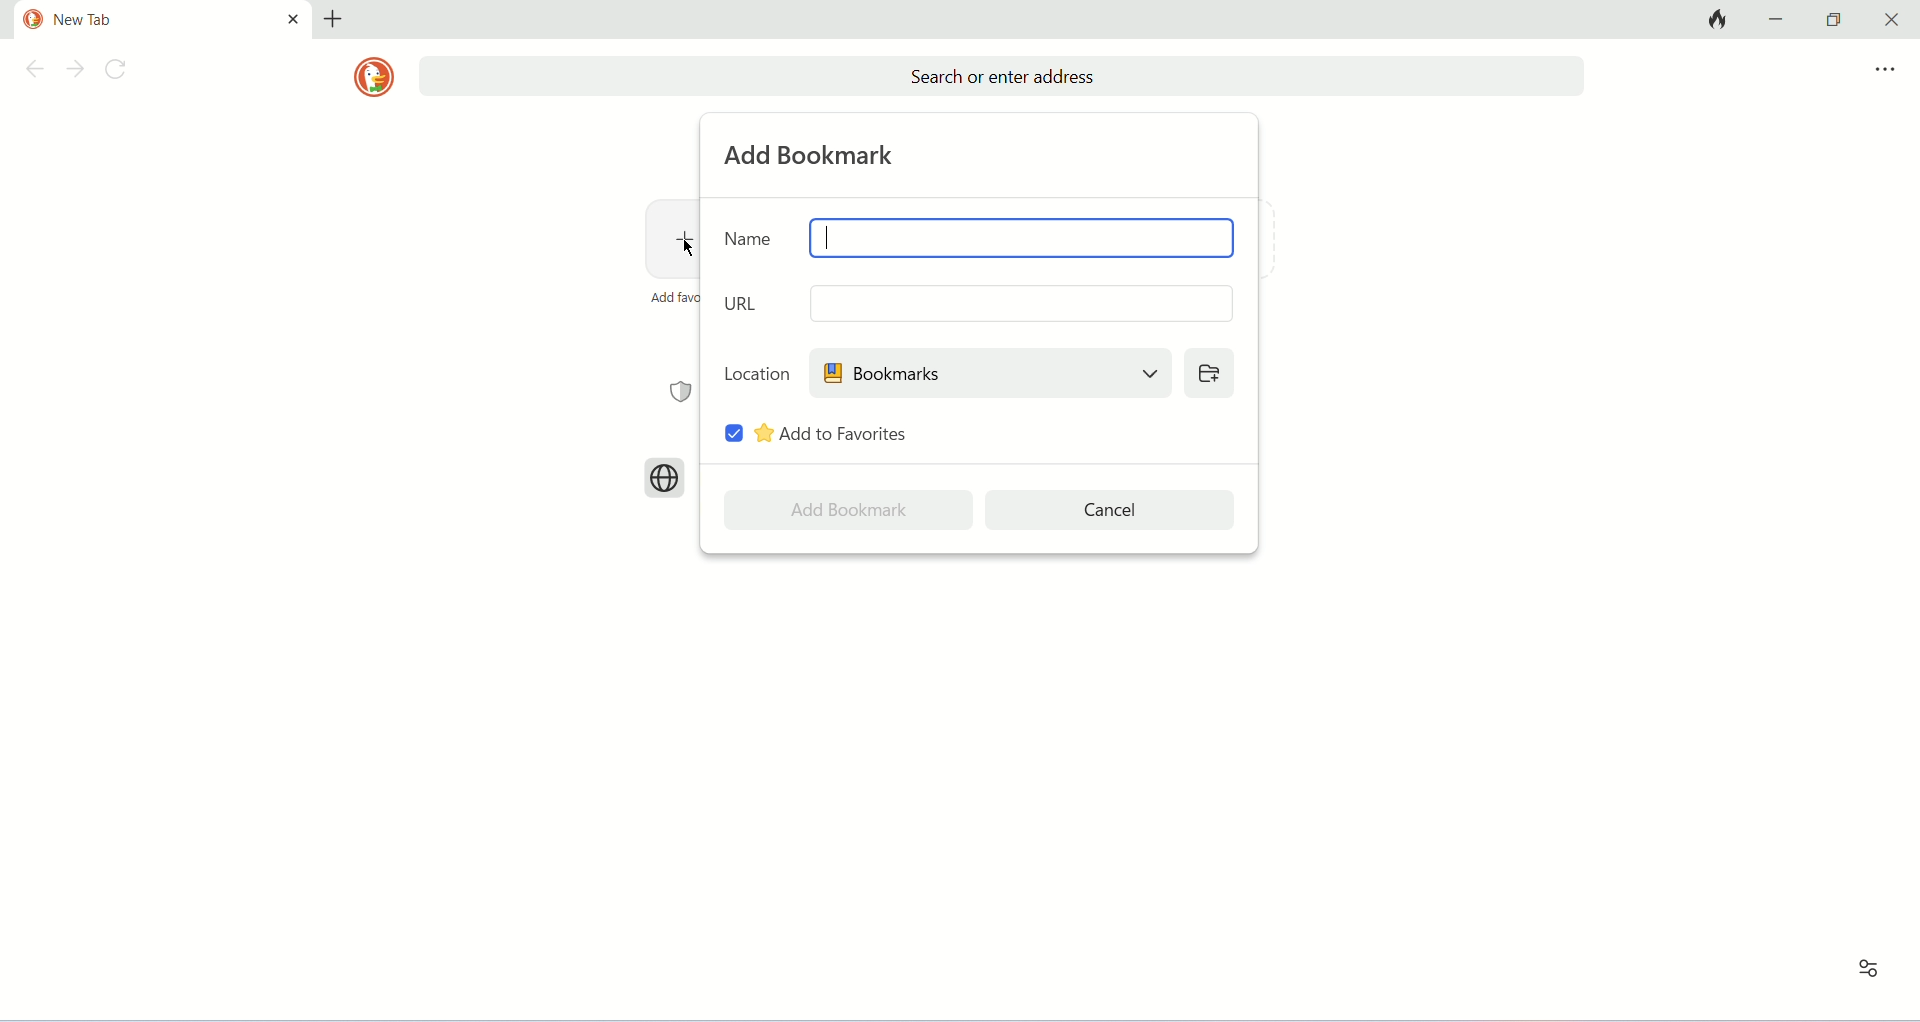 The height and width of the screenshot is (1022, 1920). What do you see at coordinates (1715, 19) in the screenshot?
I see `close tab and clear data` at bounding box center [1715, 19].